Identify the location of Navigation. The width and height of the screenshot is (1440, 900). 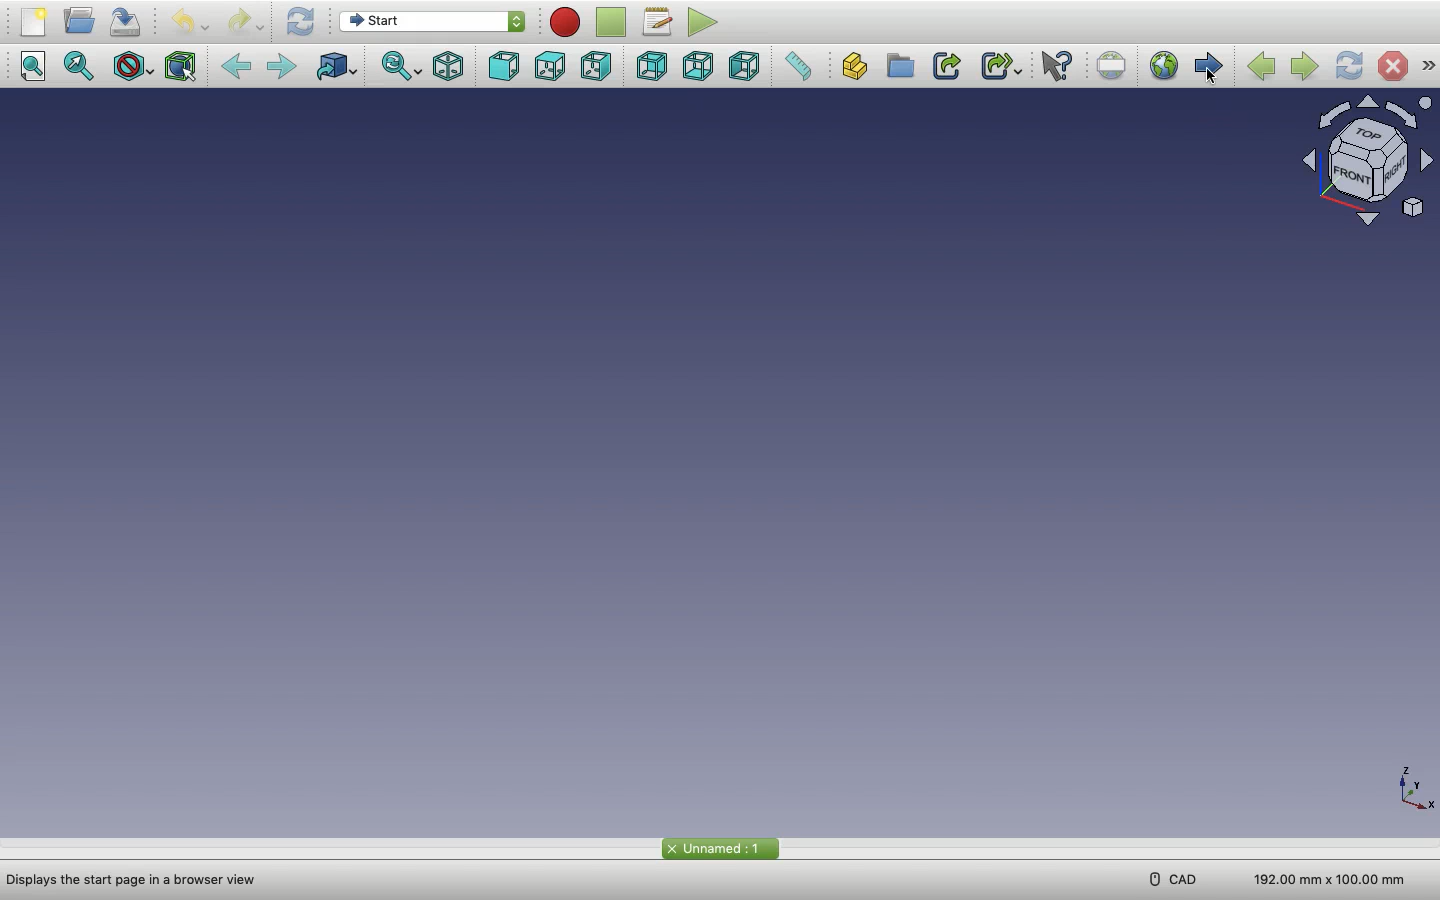
(1429, 66).